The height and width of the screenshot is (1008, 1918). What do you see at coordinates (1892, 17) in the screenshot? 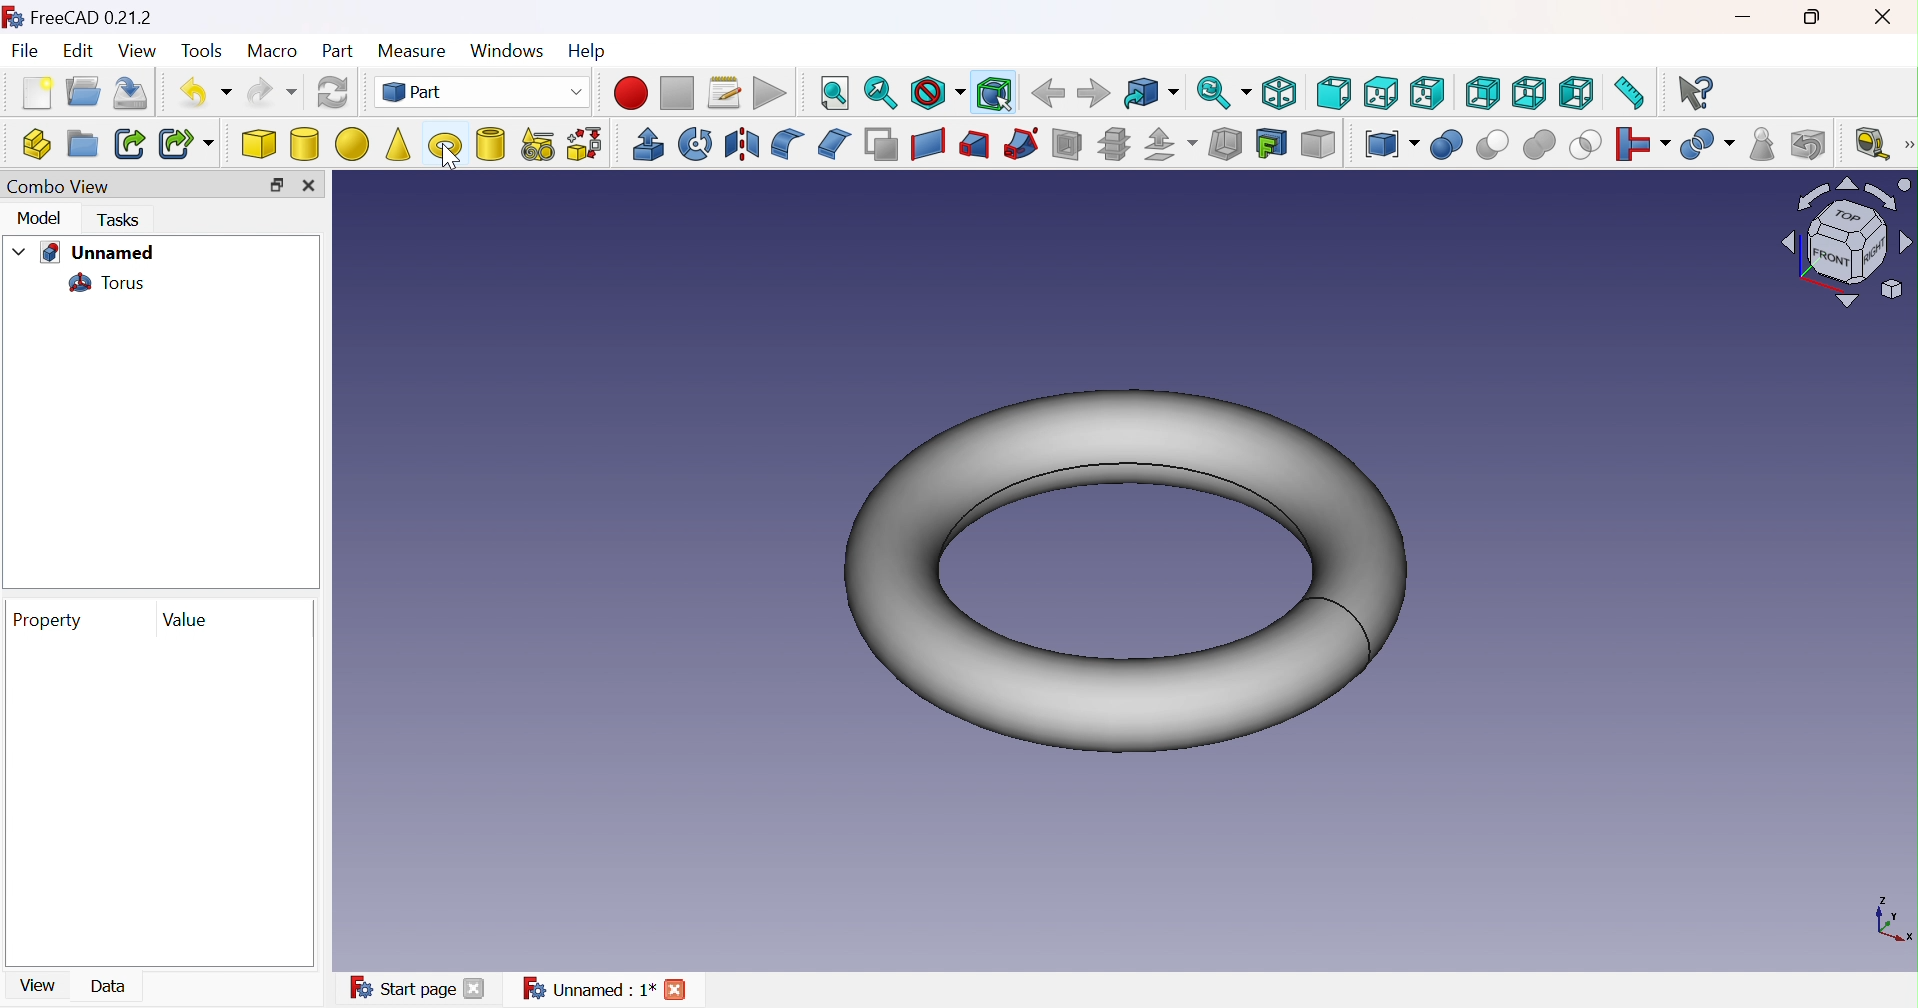
I see `Close` at bounding box center [1892, 17].